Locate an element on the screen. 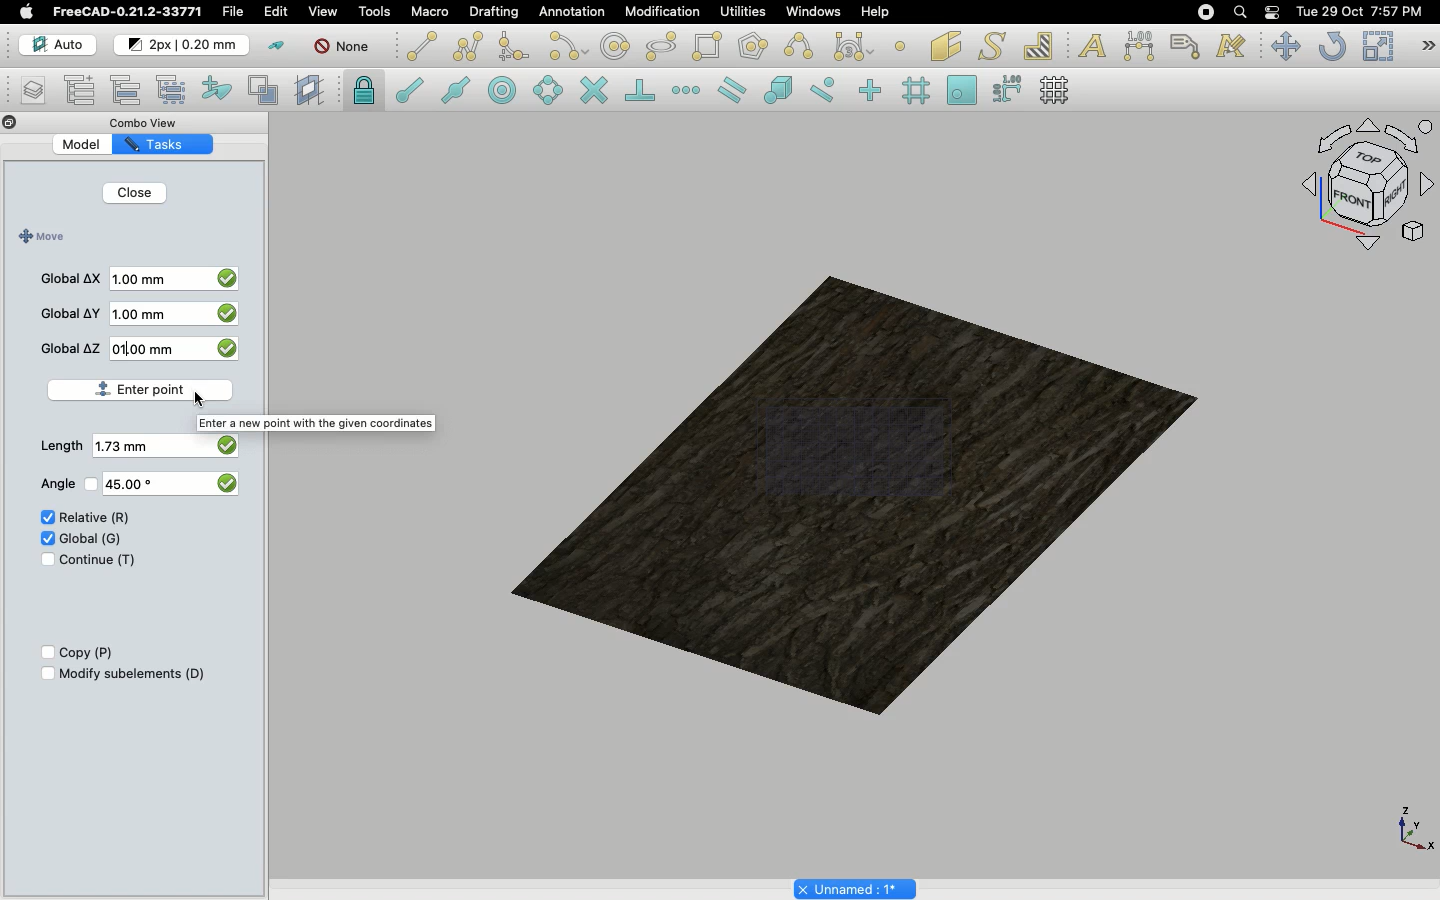  Angle is located at coordinates (54, 484).